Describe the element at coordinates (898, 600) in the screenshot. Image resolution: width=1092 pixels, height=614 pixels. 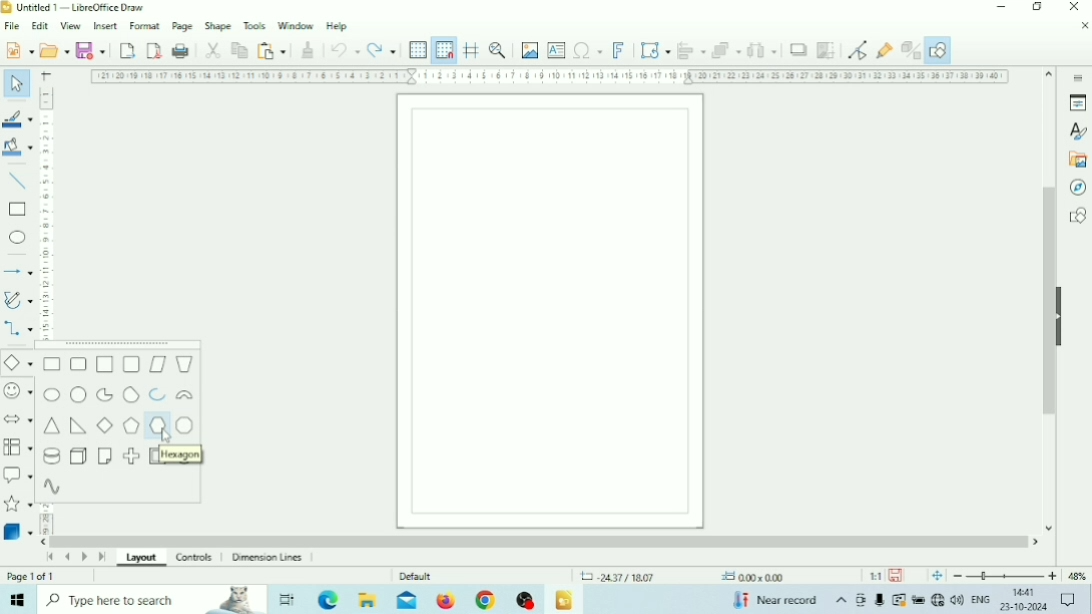
I see `Warning` at that location.